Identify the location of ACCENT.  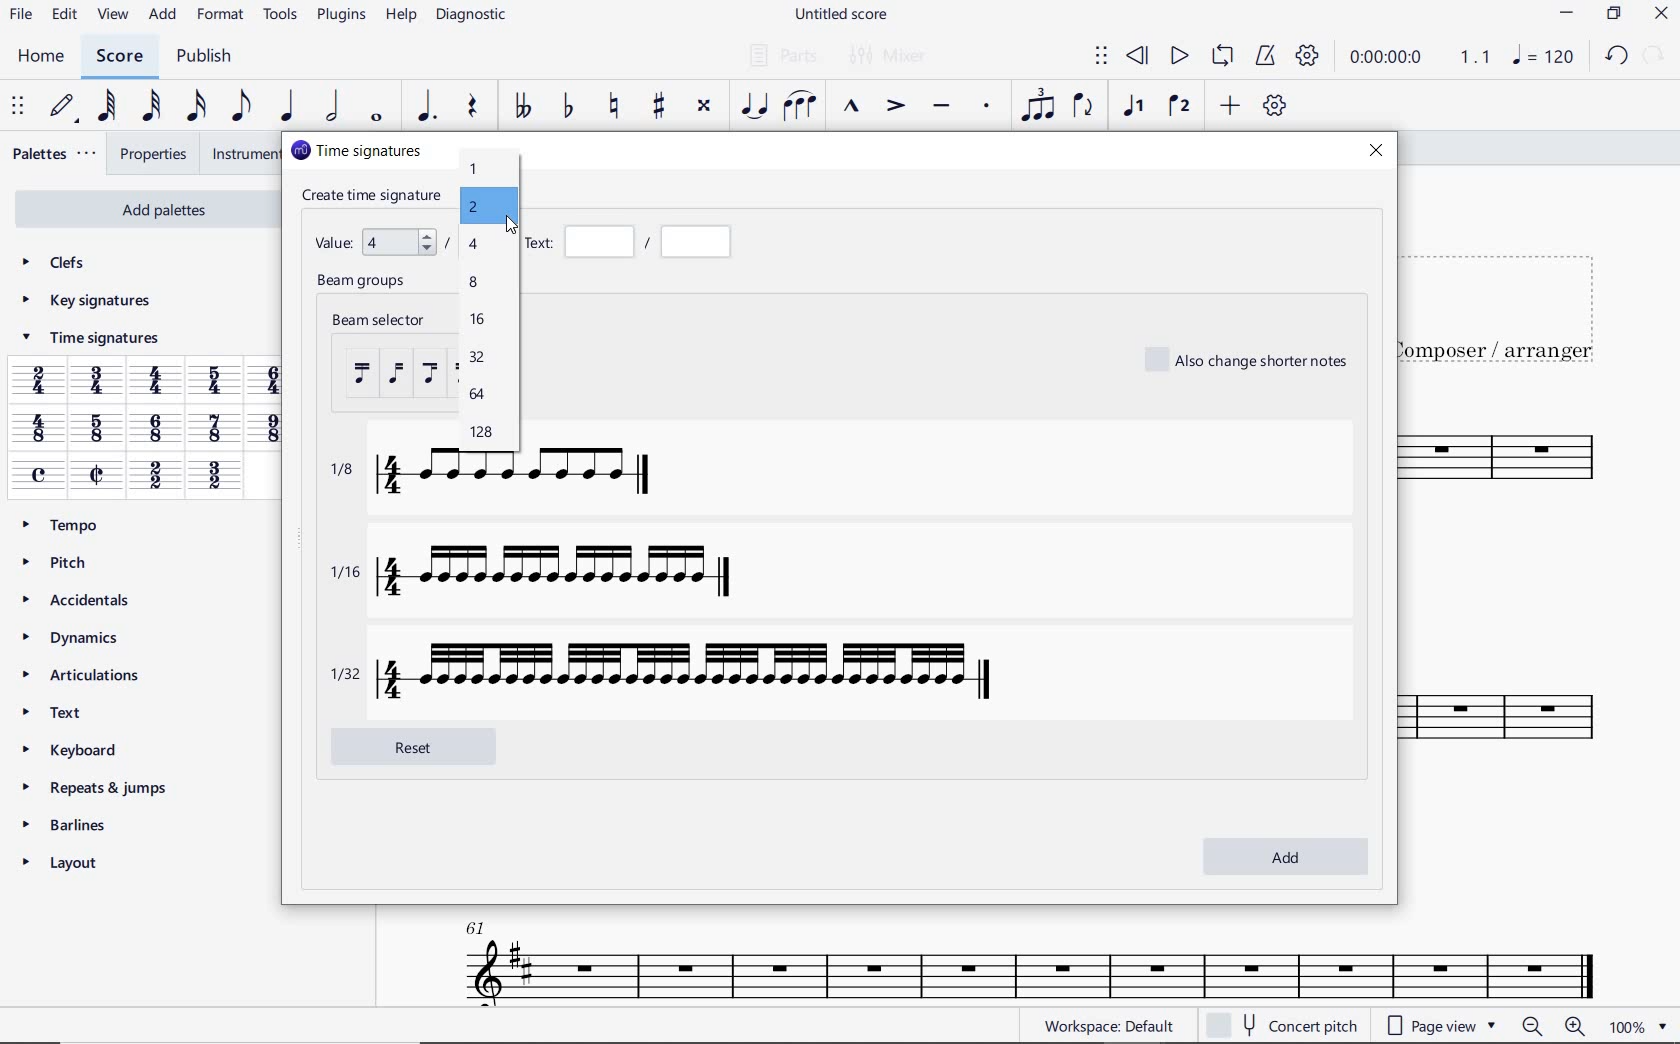
(895, 107).